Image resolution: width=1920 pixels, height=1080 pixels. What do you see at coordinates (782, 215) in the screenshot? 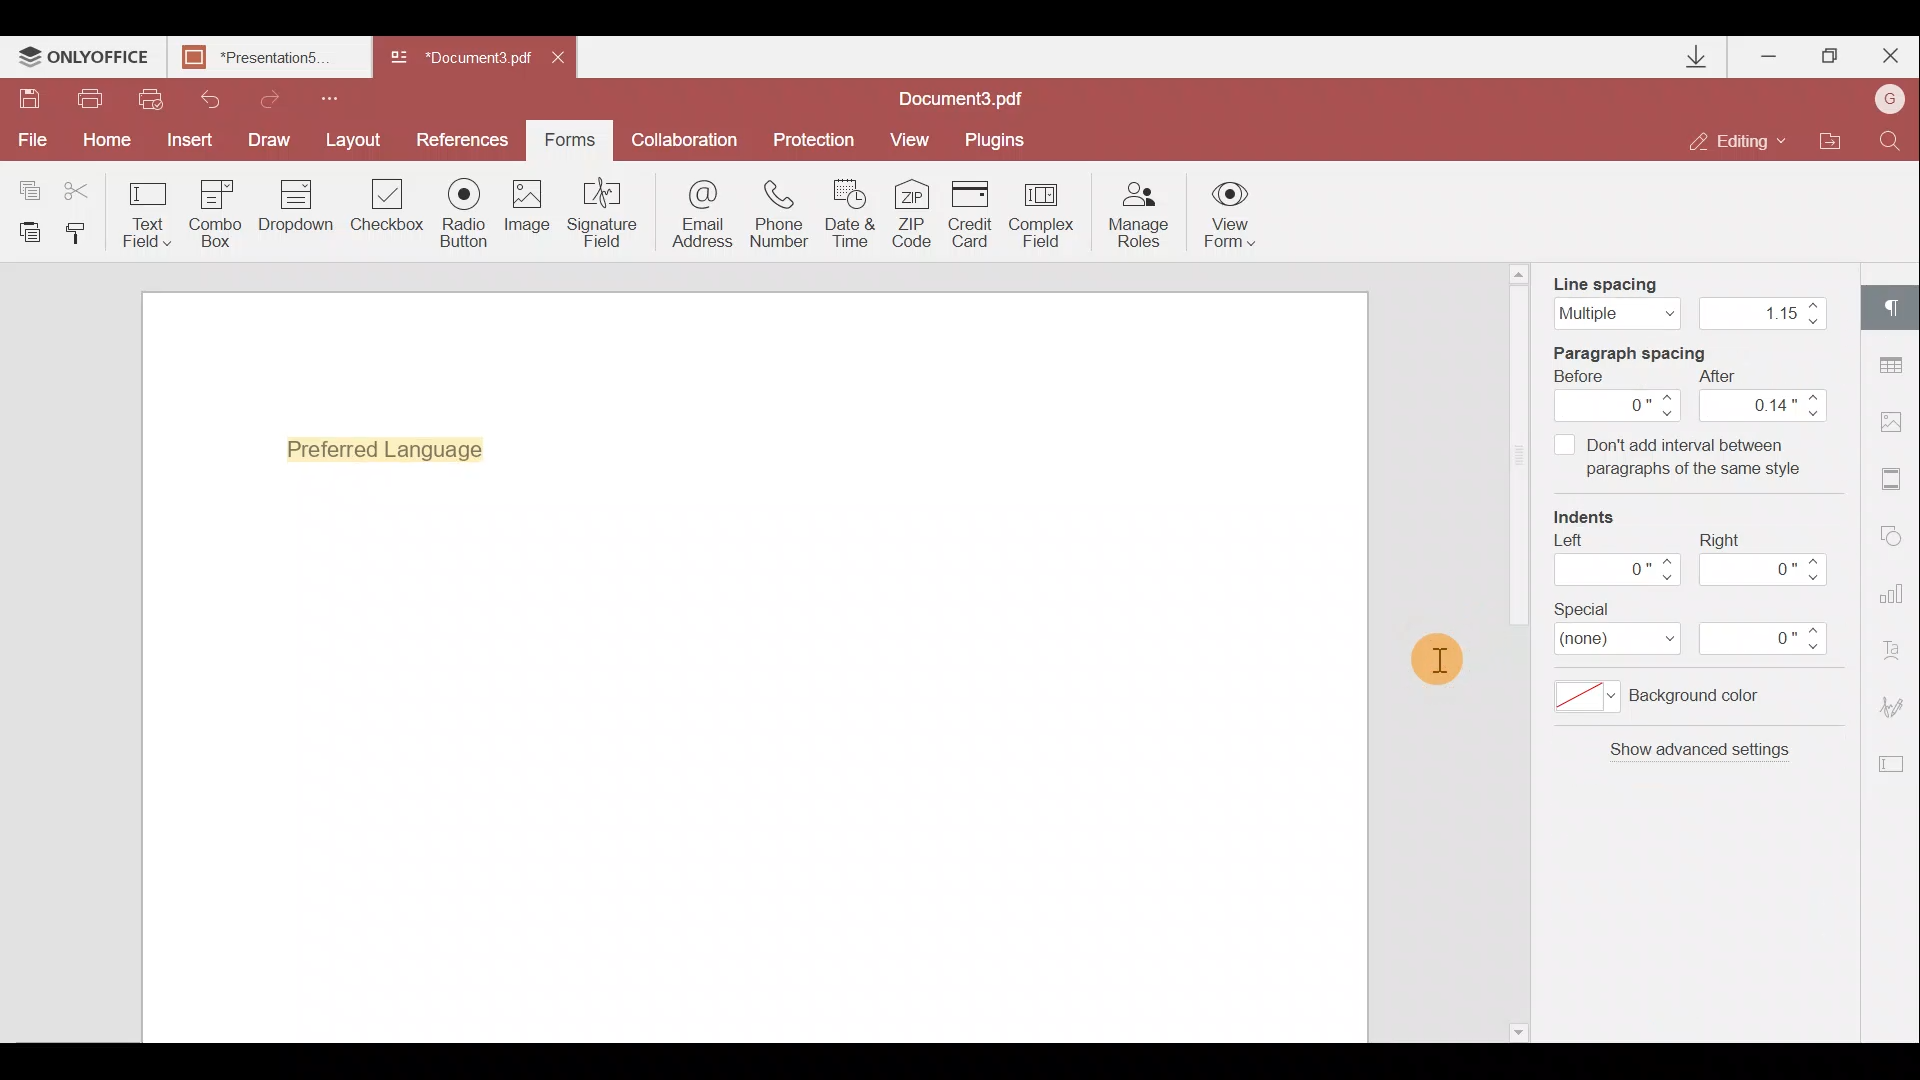
I see `Phone number` at bounding box center [782, 215].